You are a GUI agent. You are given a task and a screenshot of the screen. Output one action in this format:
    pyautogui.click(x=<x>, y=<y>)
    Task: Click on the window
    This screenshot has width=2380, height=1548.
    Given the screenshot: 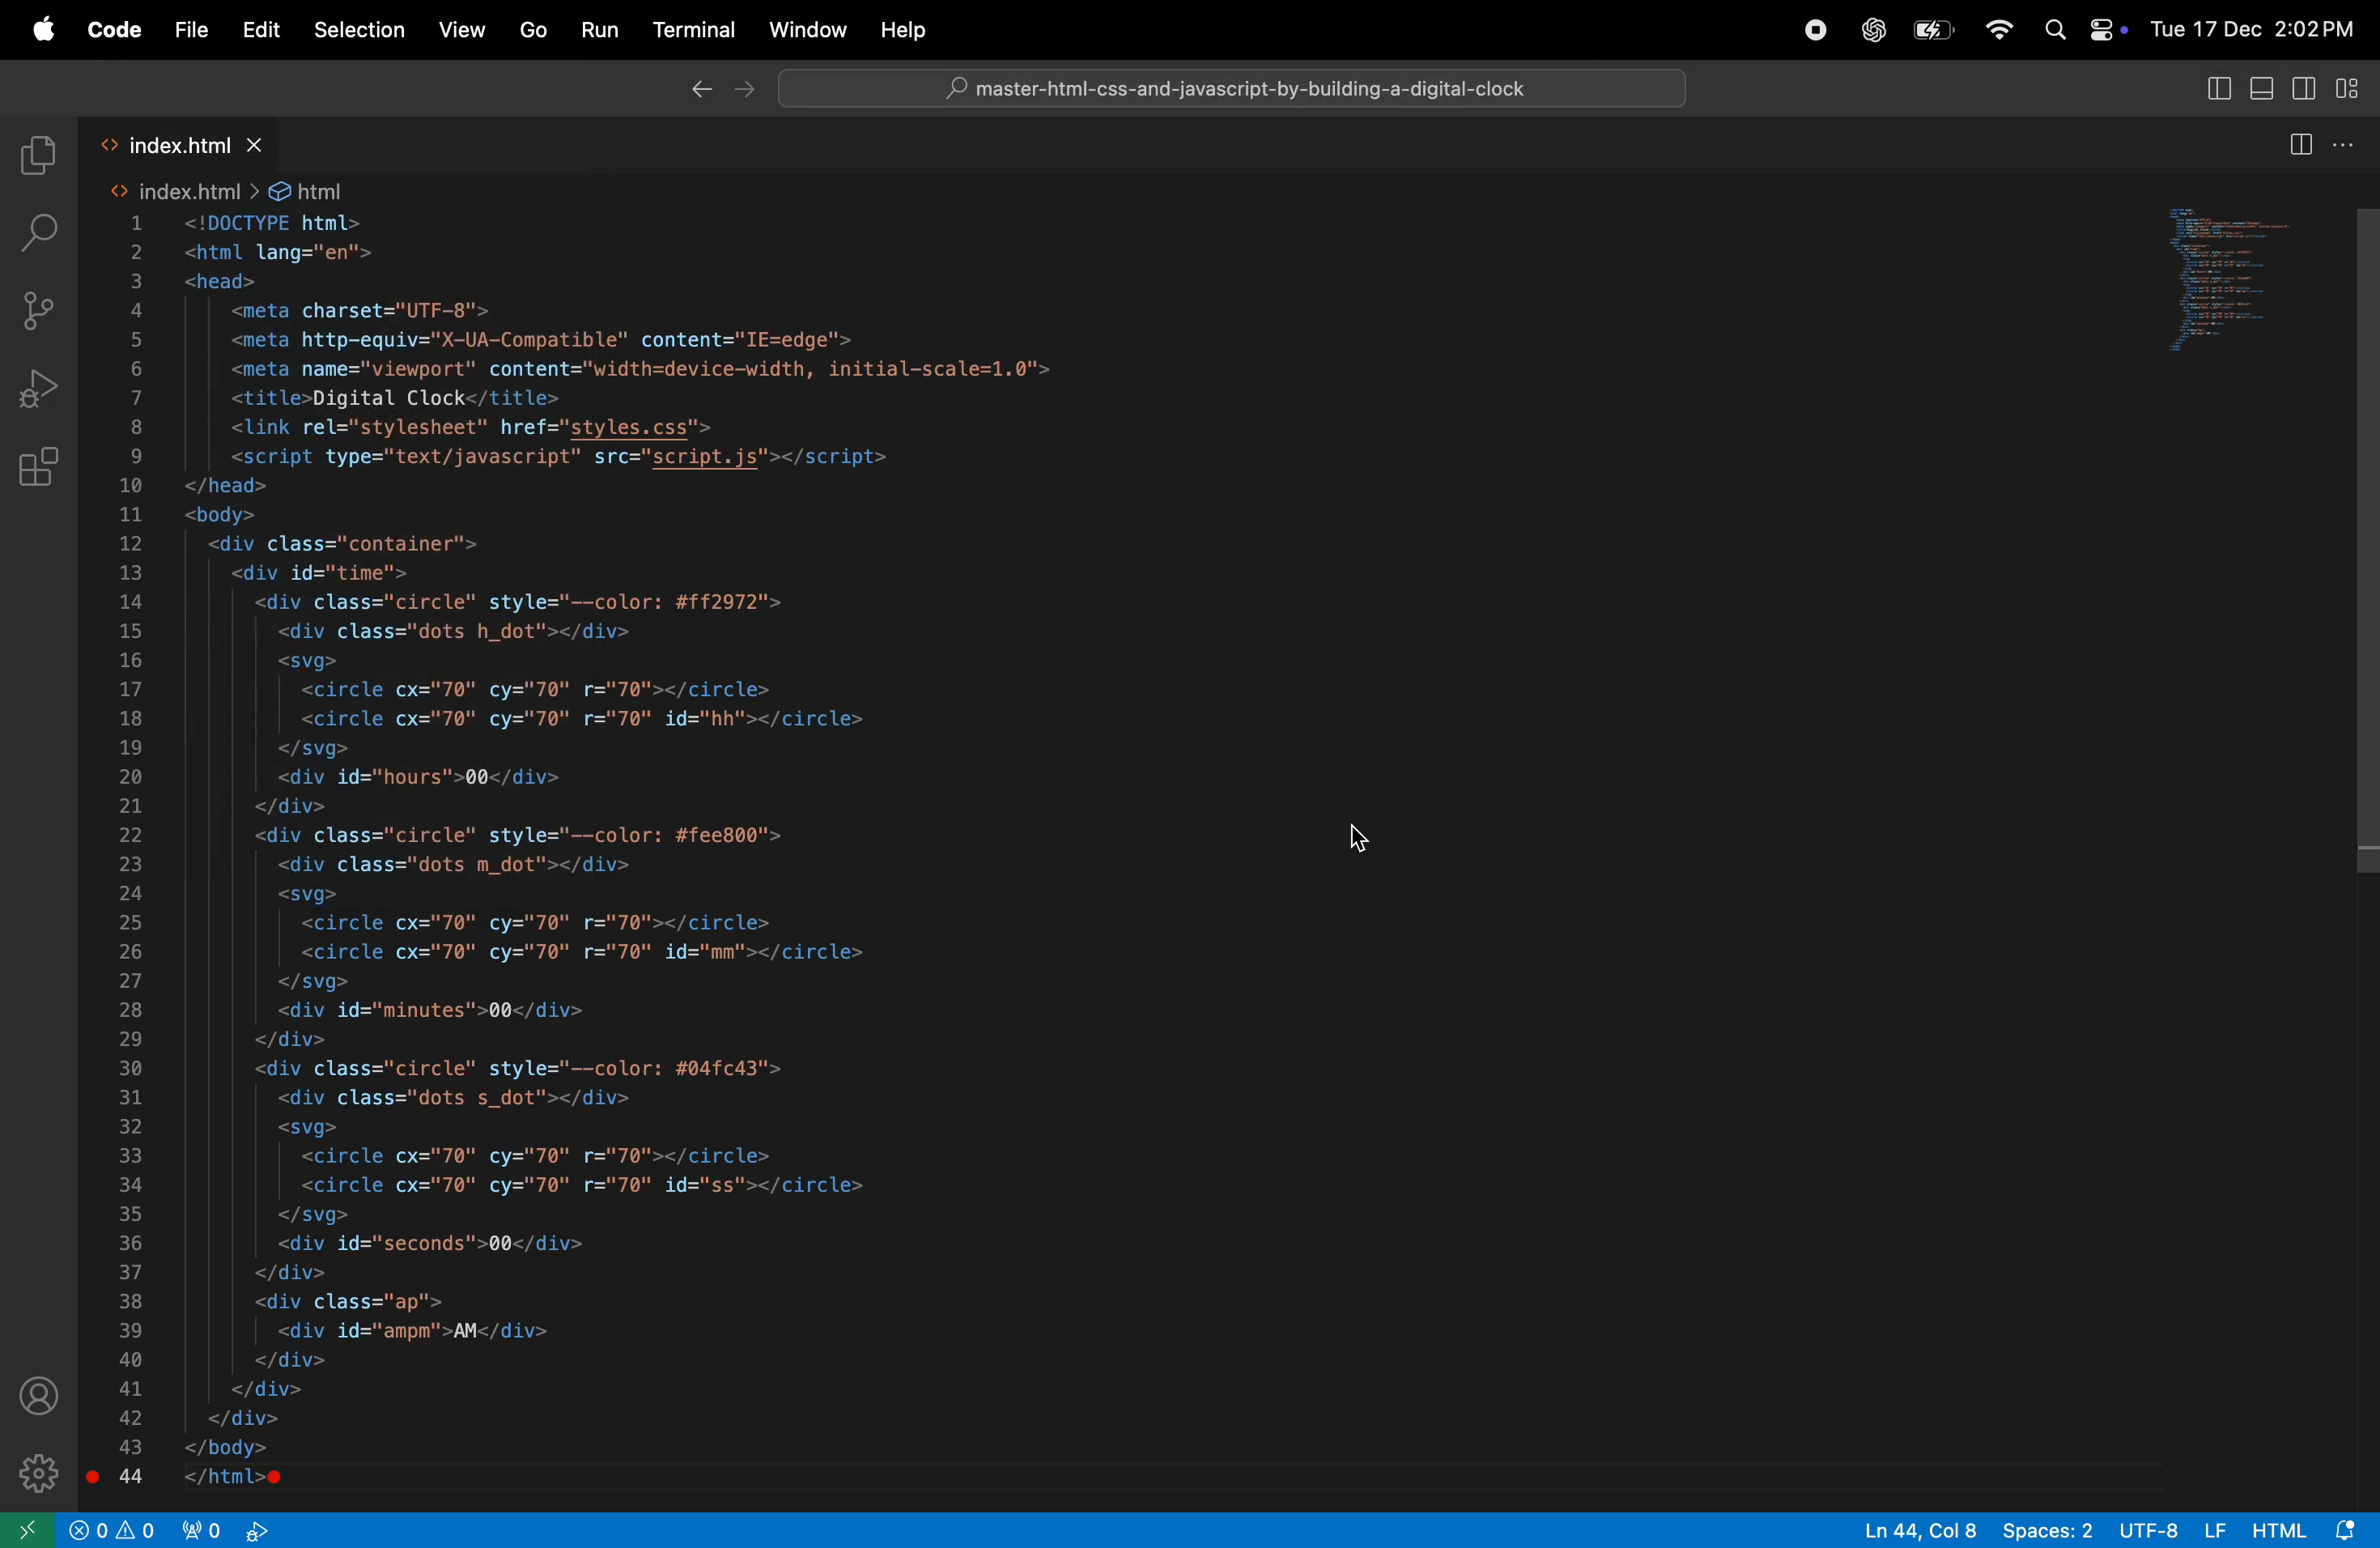 What is the action you would take?
    pyautogui.click(x=804, y=29)
    